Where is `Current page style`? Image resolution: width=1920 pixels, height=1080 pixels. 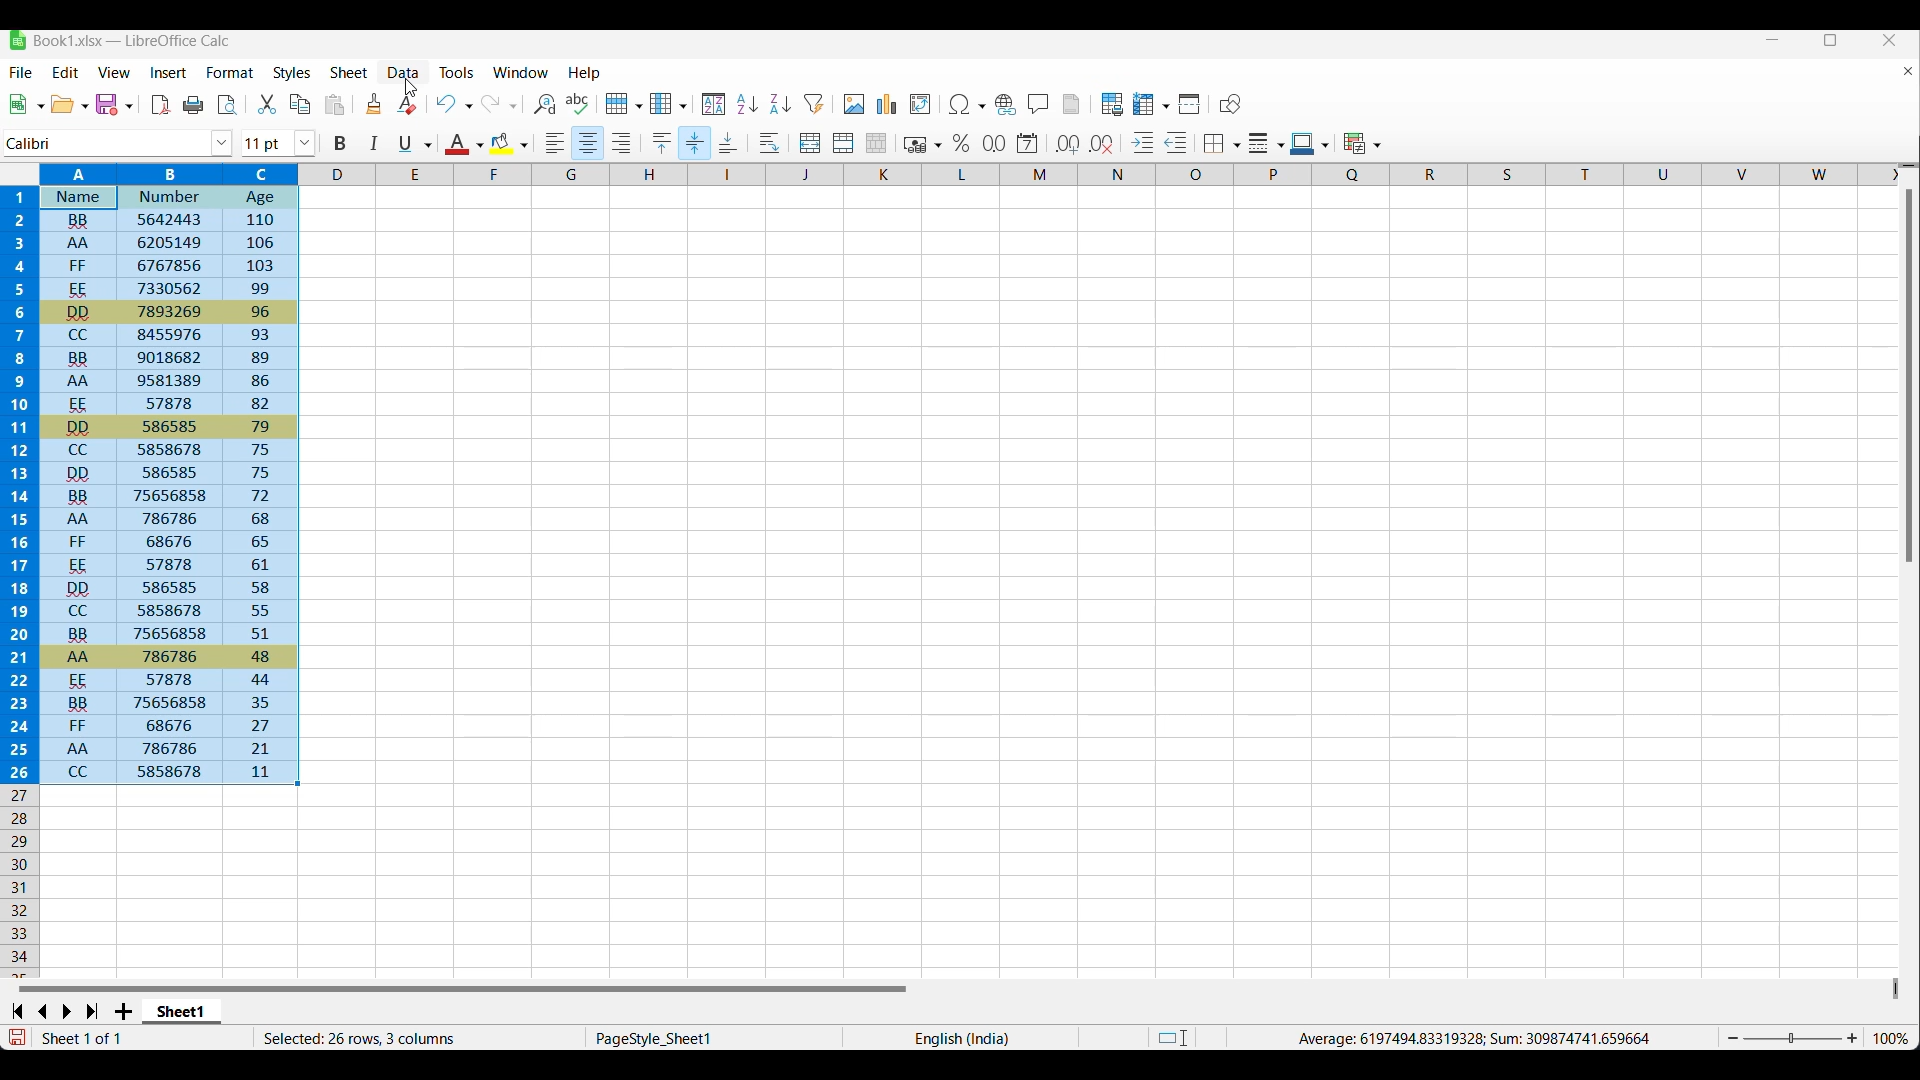
Current page style is located at coordinates (712, 1038).